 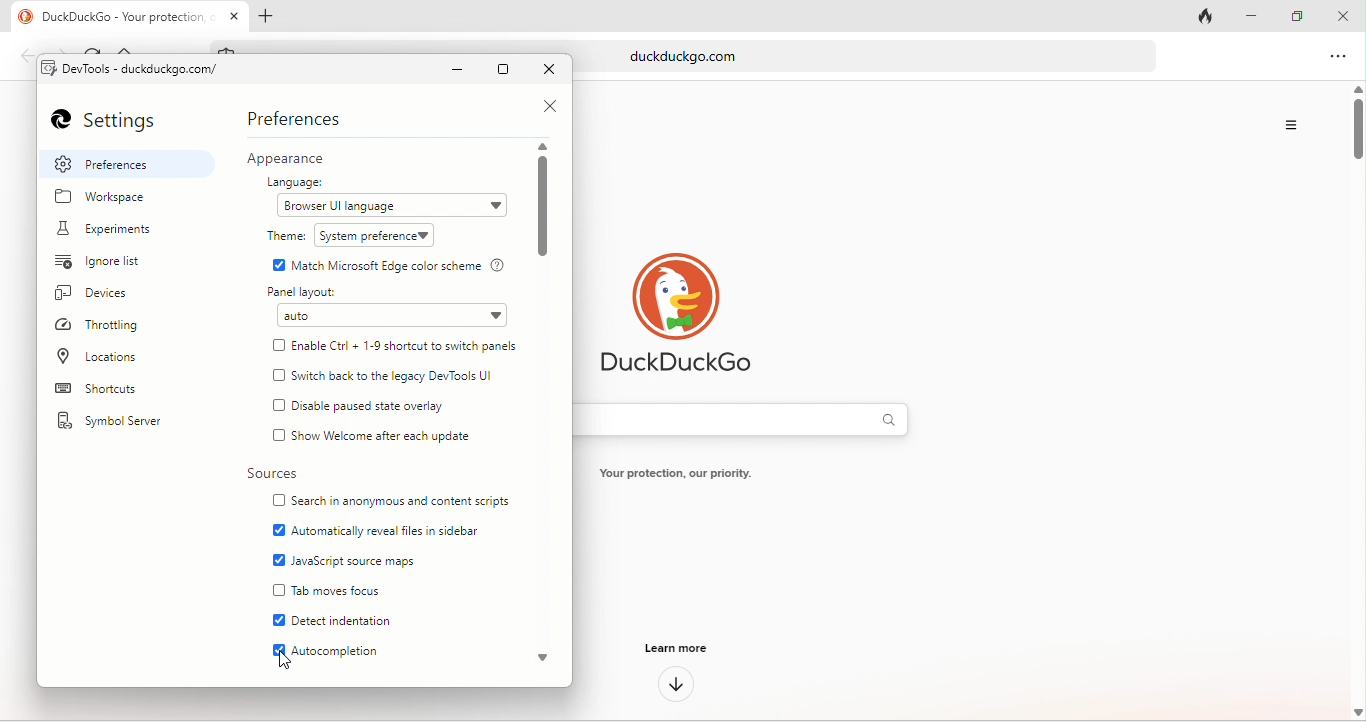 What do you see at coordinates (1338, 59) in the screenshot?
I see `option` at bounding box center [1338, 59].